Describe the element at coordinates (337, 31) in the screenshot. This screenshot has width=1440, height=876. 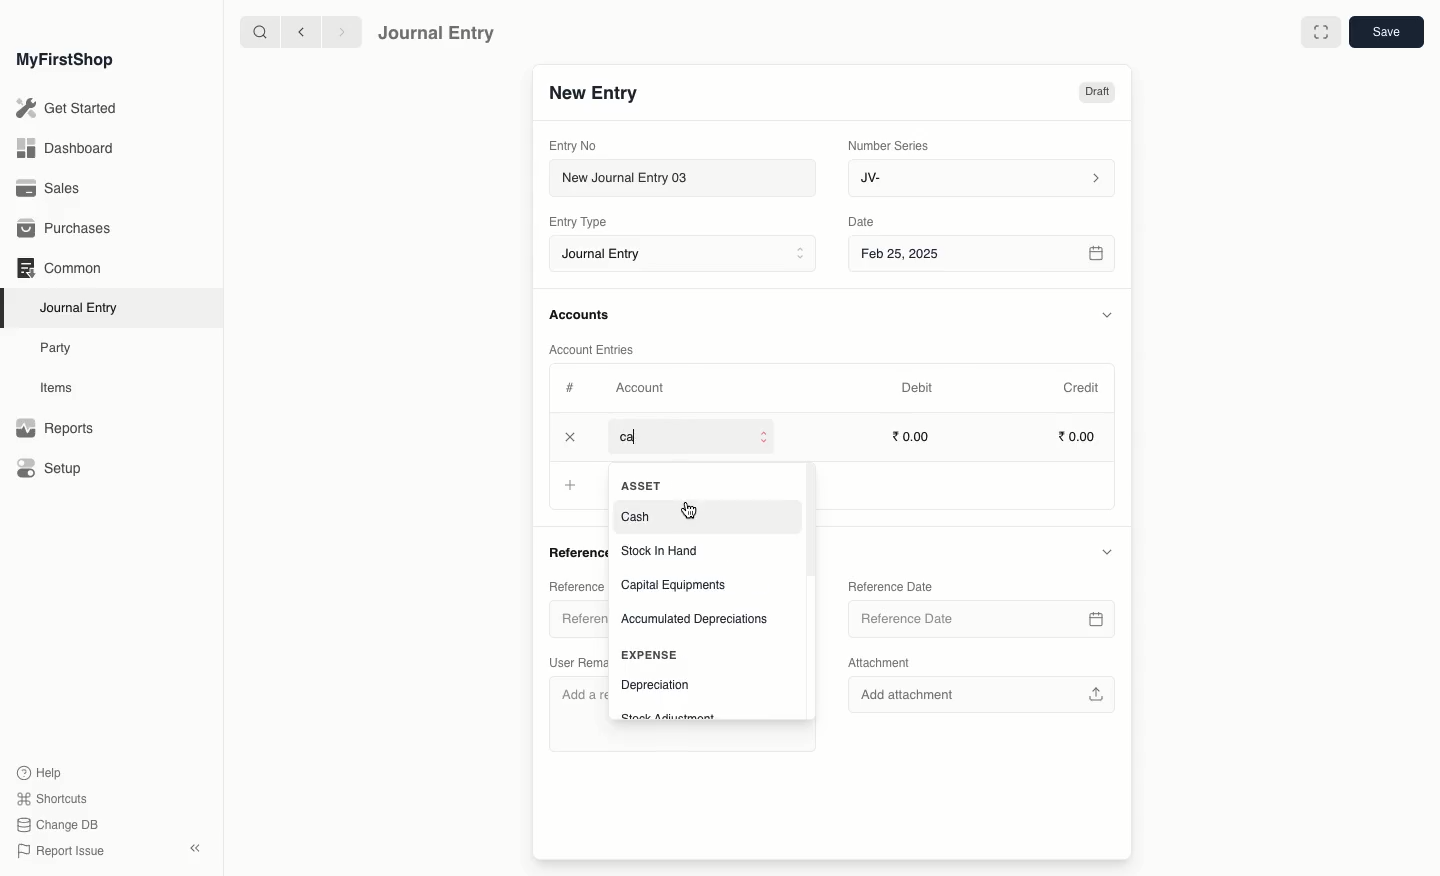
I see `forward >` at that location.